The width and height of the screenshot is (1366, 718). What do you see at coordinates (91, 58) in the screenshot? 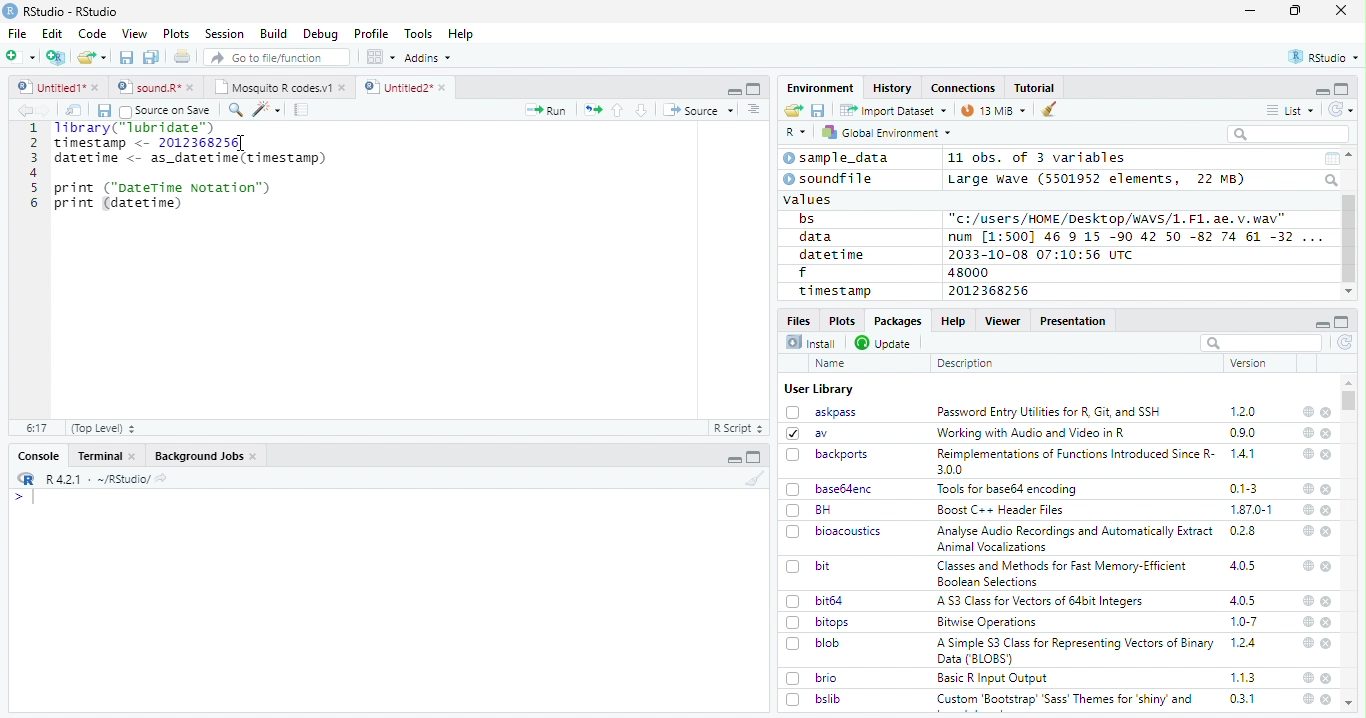
I see `open an existing file` at bounding box center [91, 58].